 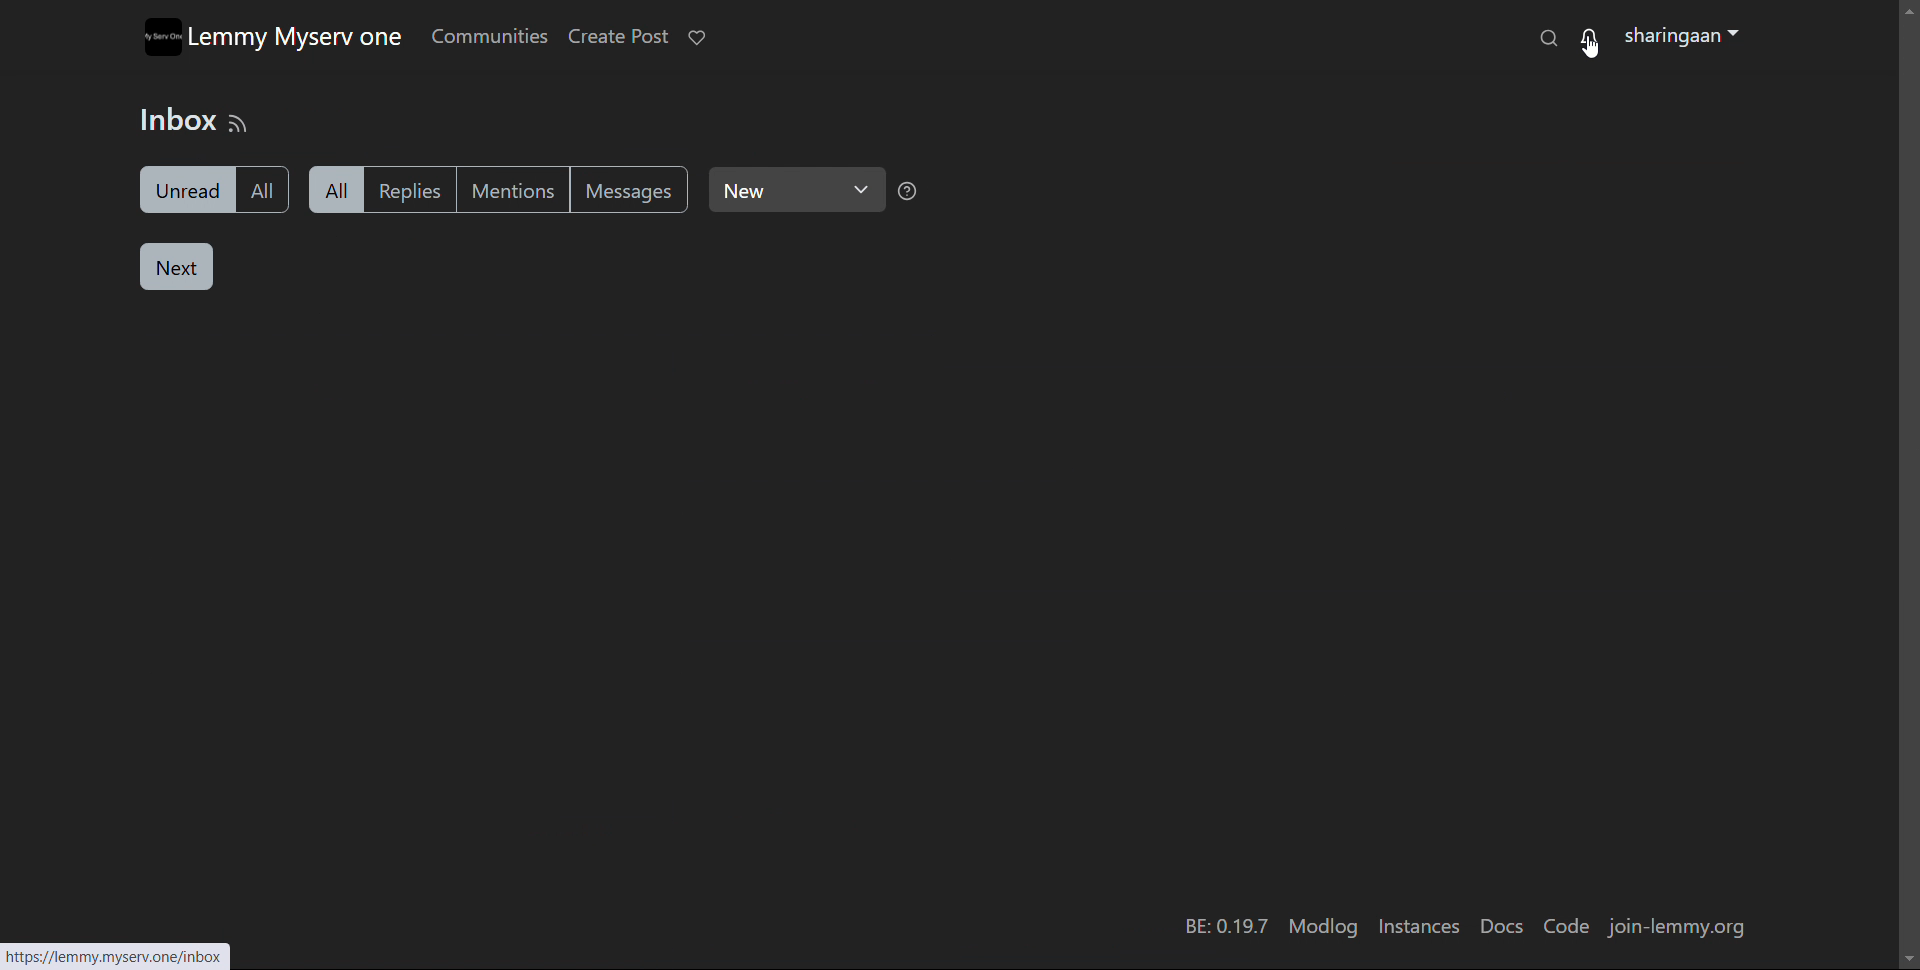 What do you see at coordinates (1902, 473) in the screenshot?
I see `Vertical Scroll Bar` at bounding box center [1902, 473].